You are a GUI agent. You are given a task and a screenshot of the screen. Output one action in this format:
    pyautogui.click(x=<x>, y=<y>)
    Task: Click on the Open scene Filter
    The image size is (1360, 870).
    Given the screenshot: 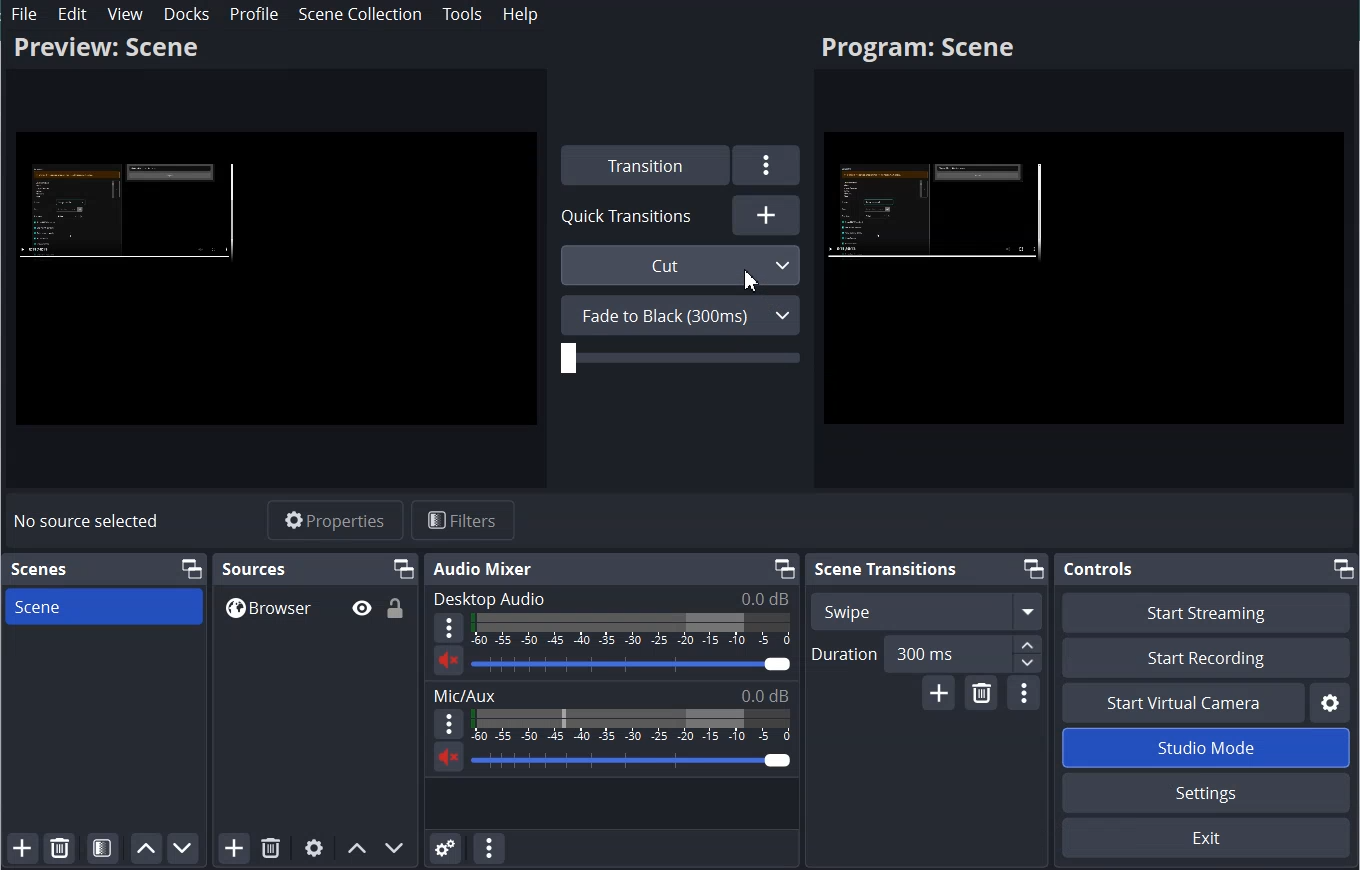 What is the action you would take?
    pyautogui.click(x=102, y=849)
    